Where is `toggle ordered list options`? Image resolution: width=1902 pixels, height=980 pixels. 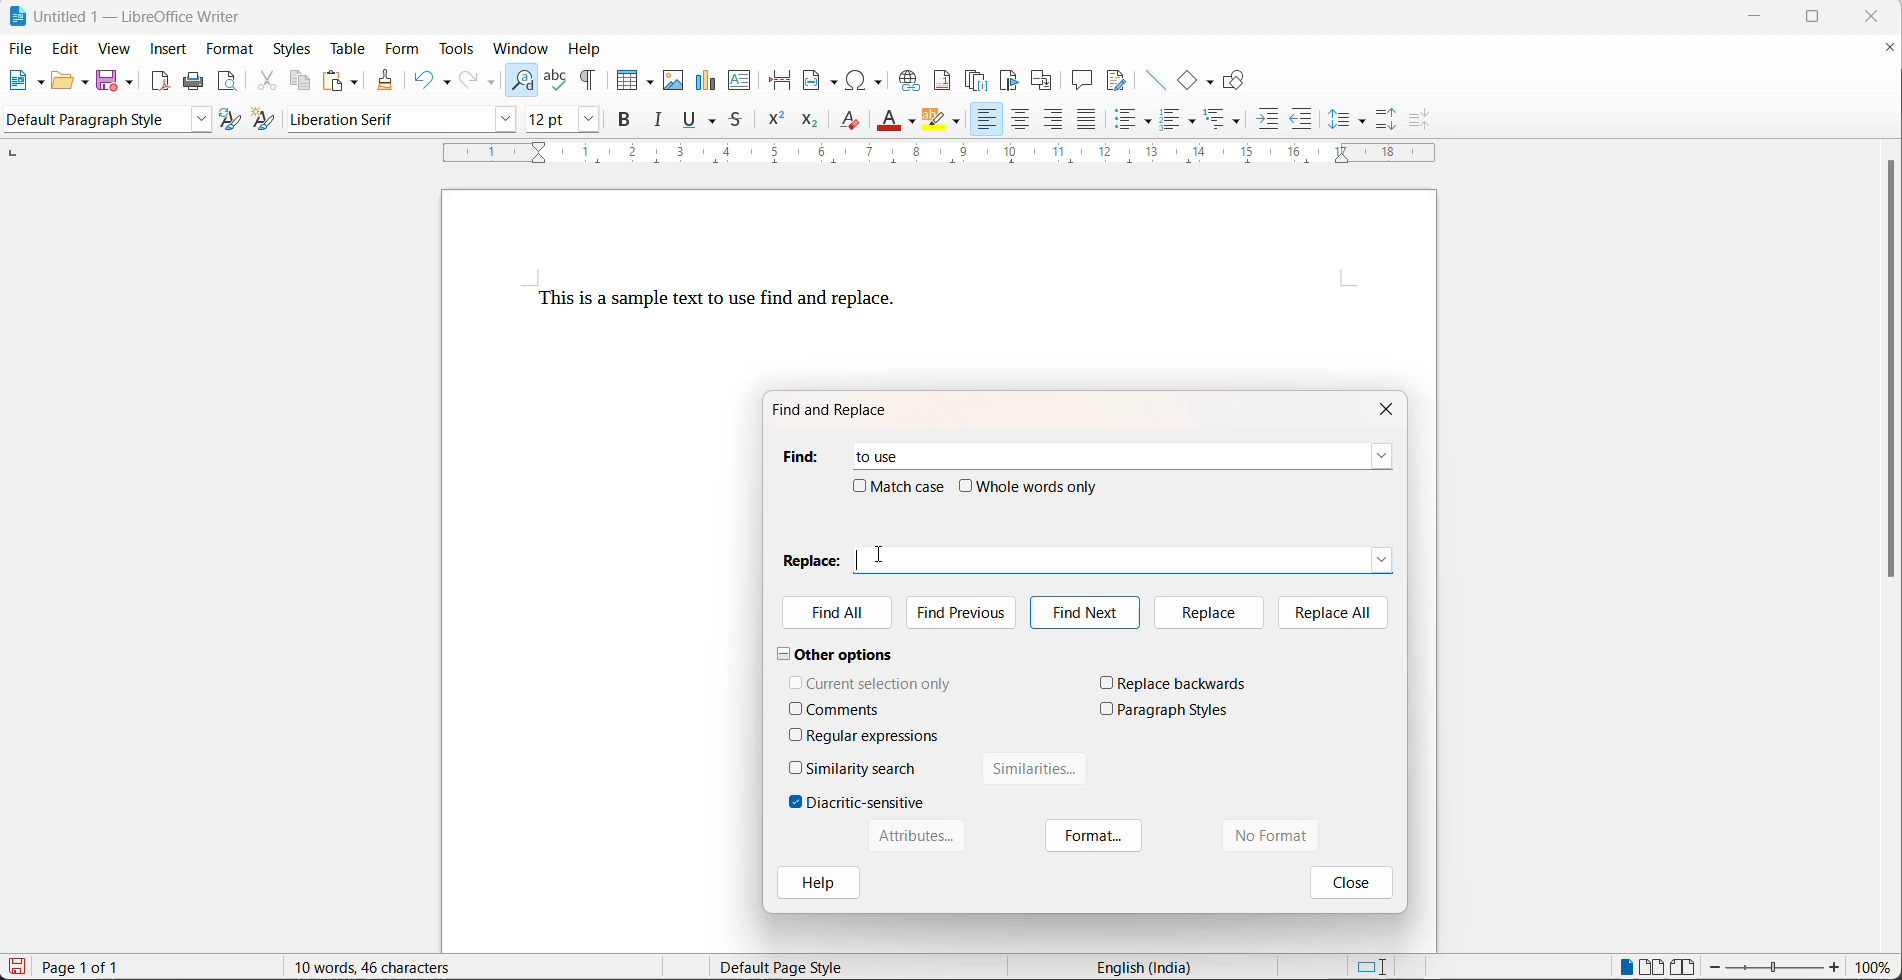
toggle ordered list options is located at coordinates (1195, 123).